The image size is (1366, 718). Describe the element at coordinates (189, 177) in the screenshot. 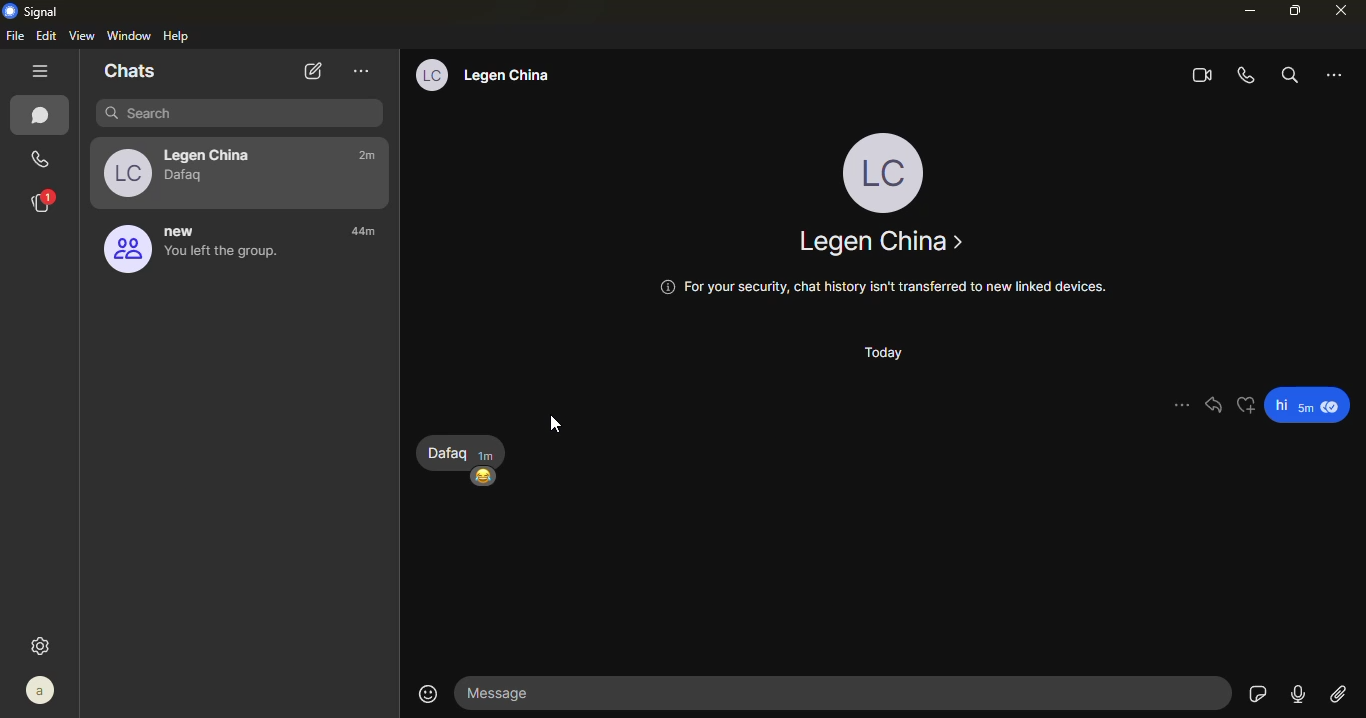

I see `dafaq` at that location.